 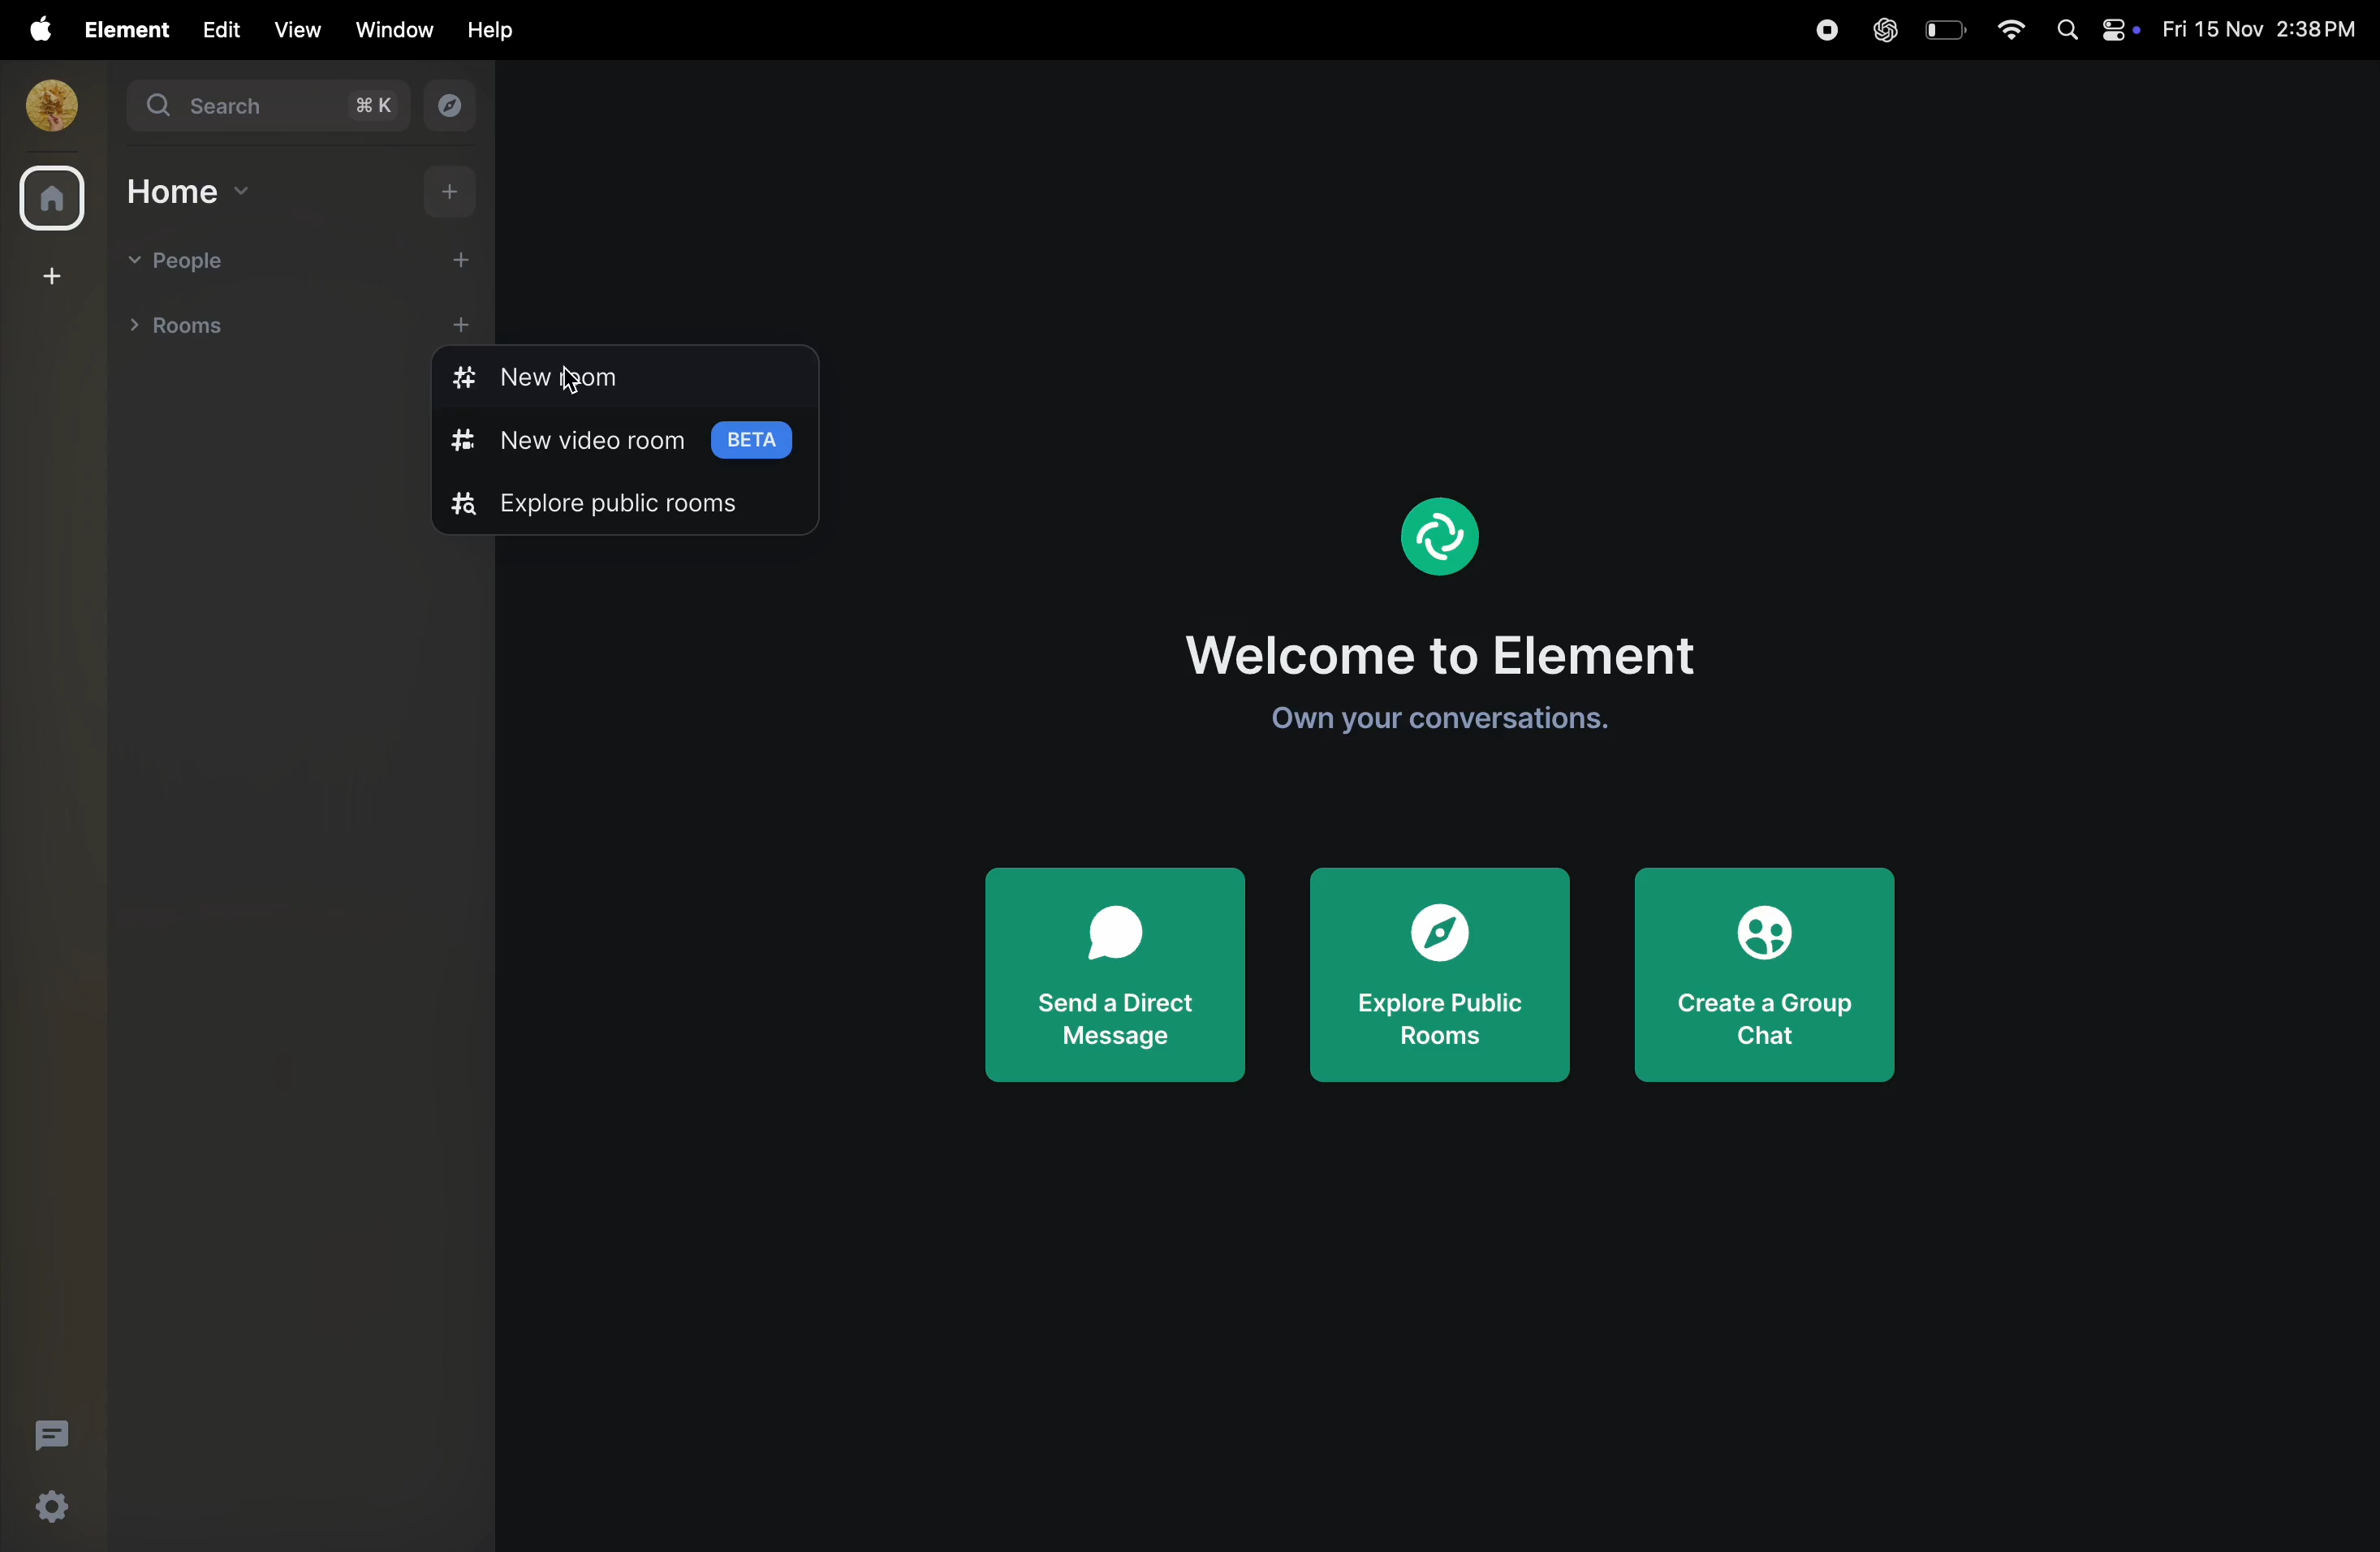 I want to click on add room, so click(x=462, y=320).